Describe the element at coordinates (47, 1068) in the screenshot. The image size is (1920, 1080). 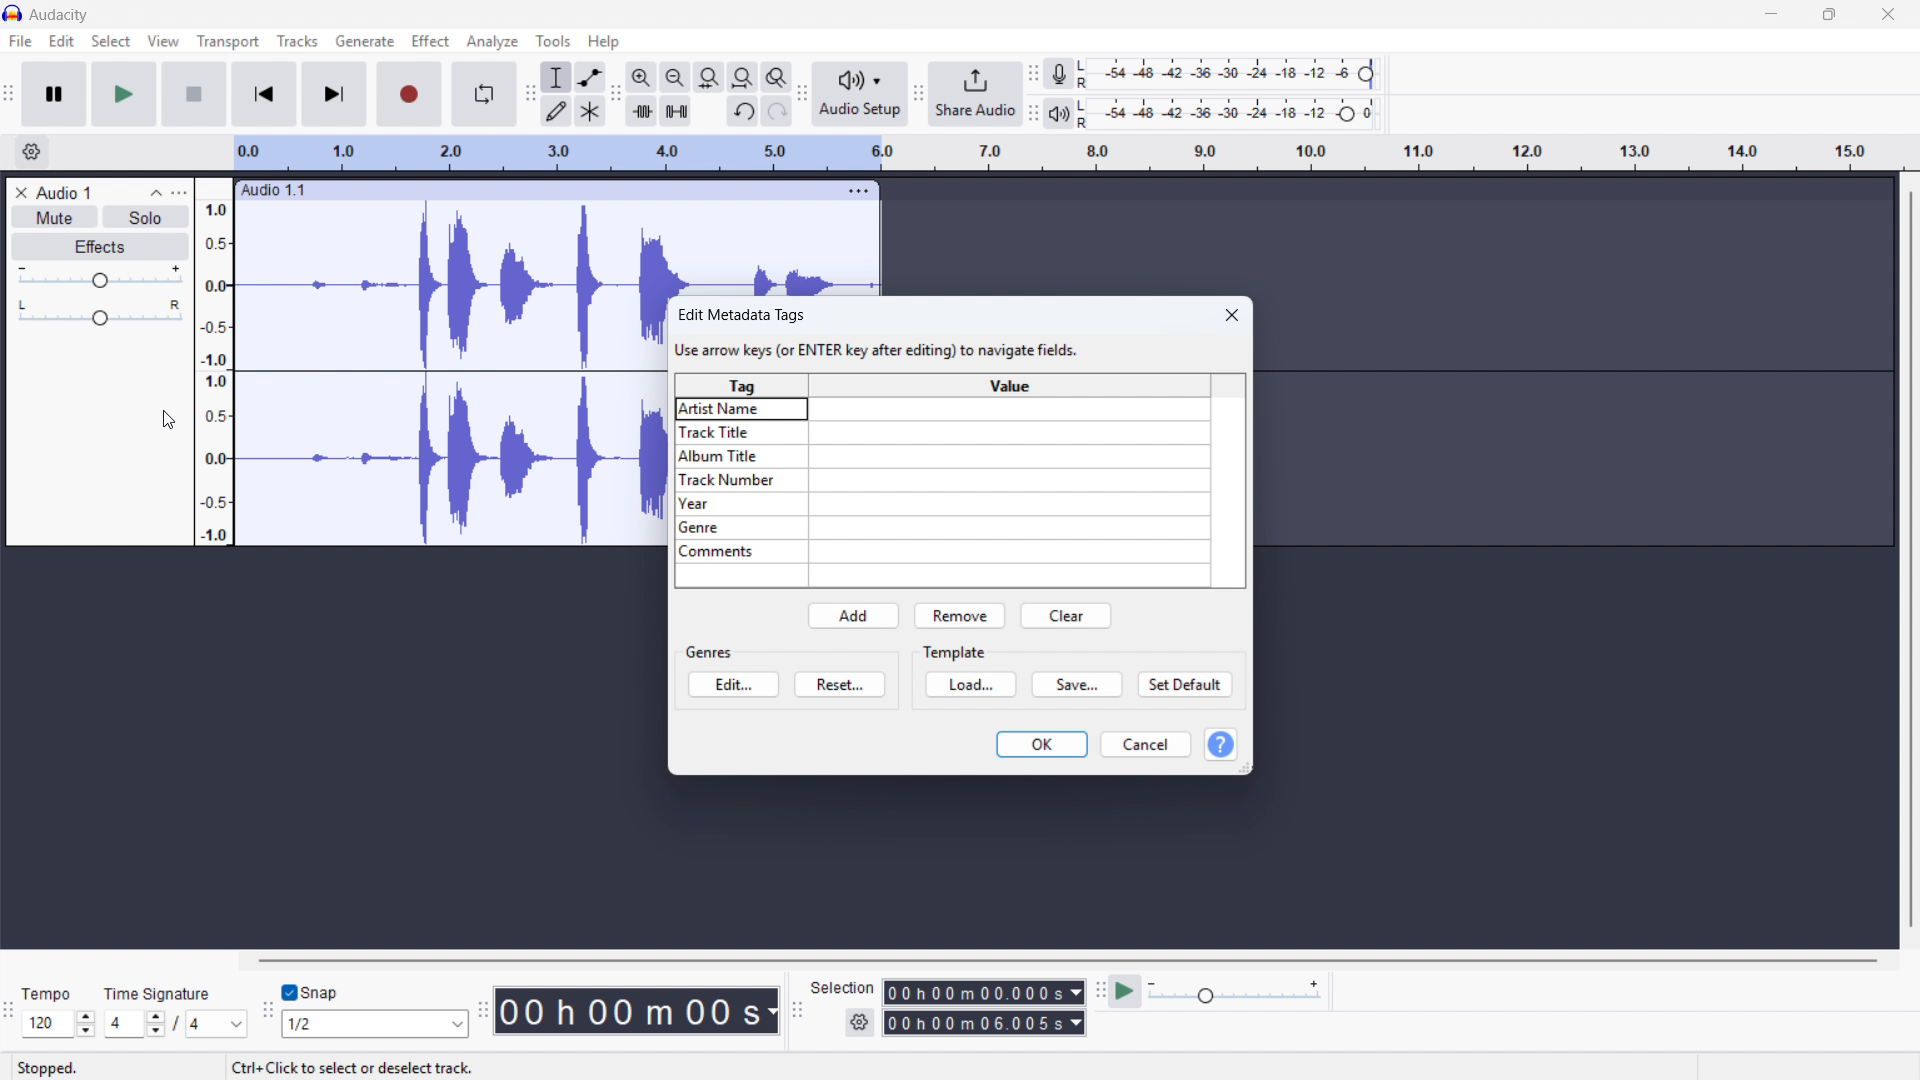
I see `status: stopped` at that location.